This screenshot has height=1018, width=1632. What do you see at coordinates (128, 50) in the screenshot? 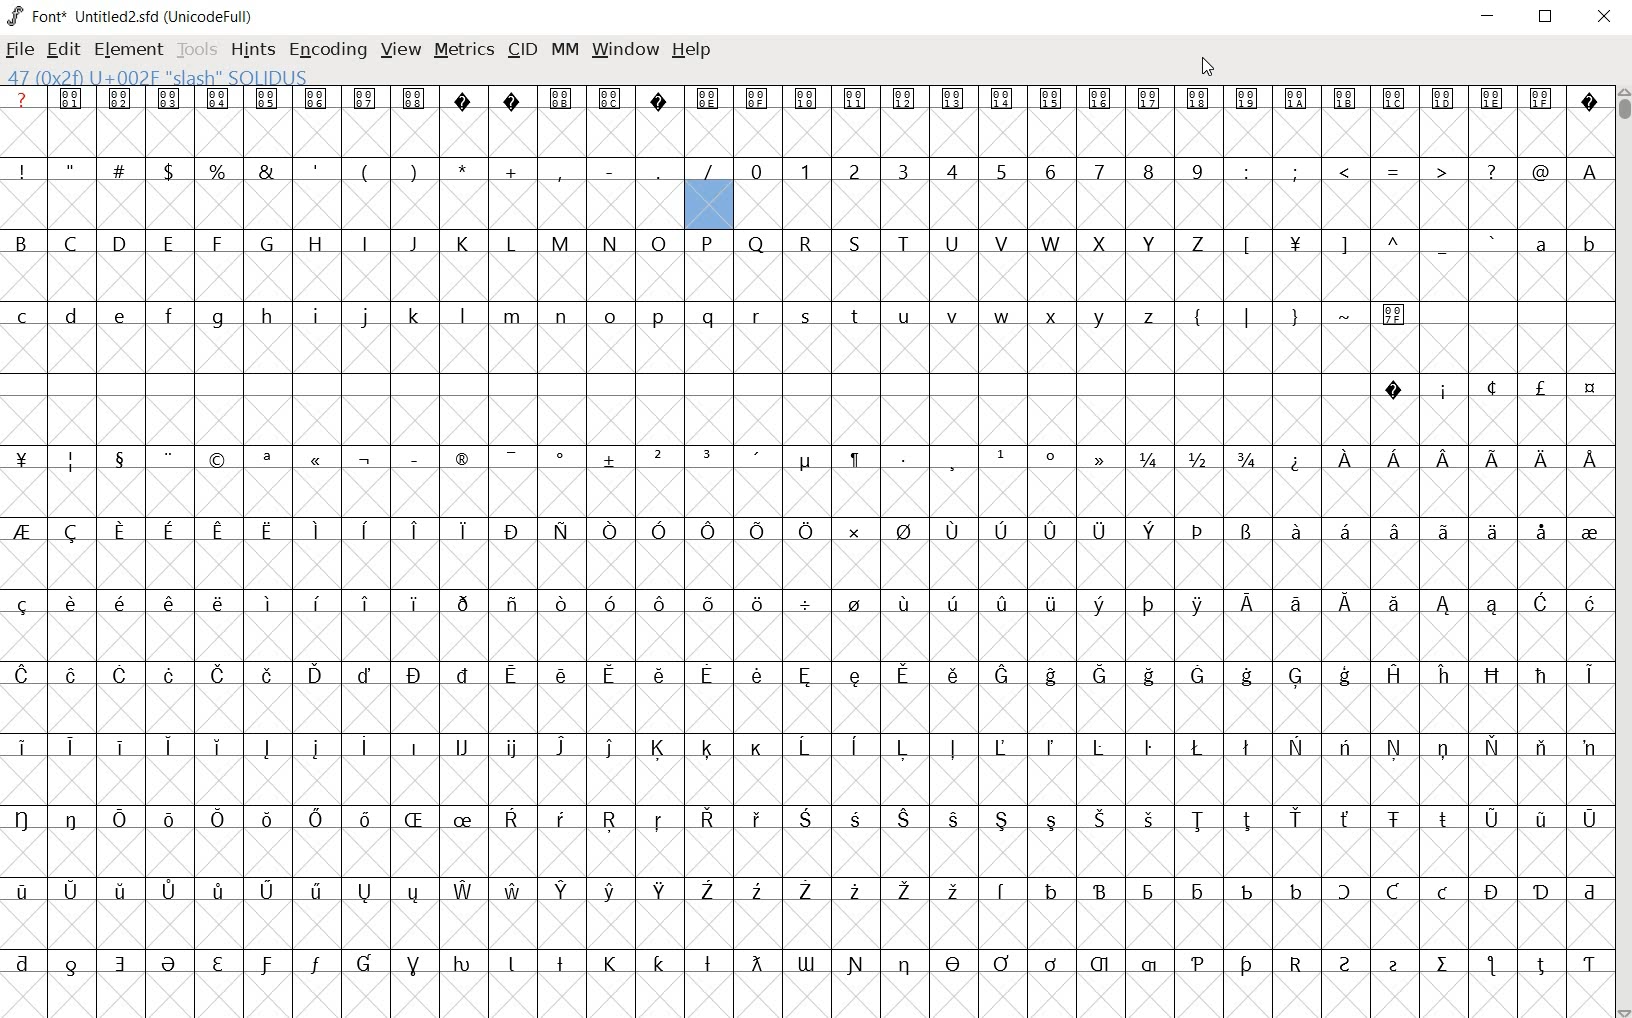
I see `ELEMENT` at bounding box center [128, 50].